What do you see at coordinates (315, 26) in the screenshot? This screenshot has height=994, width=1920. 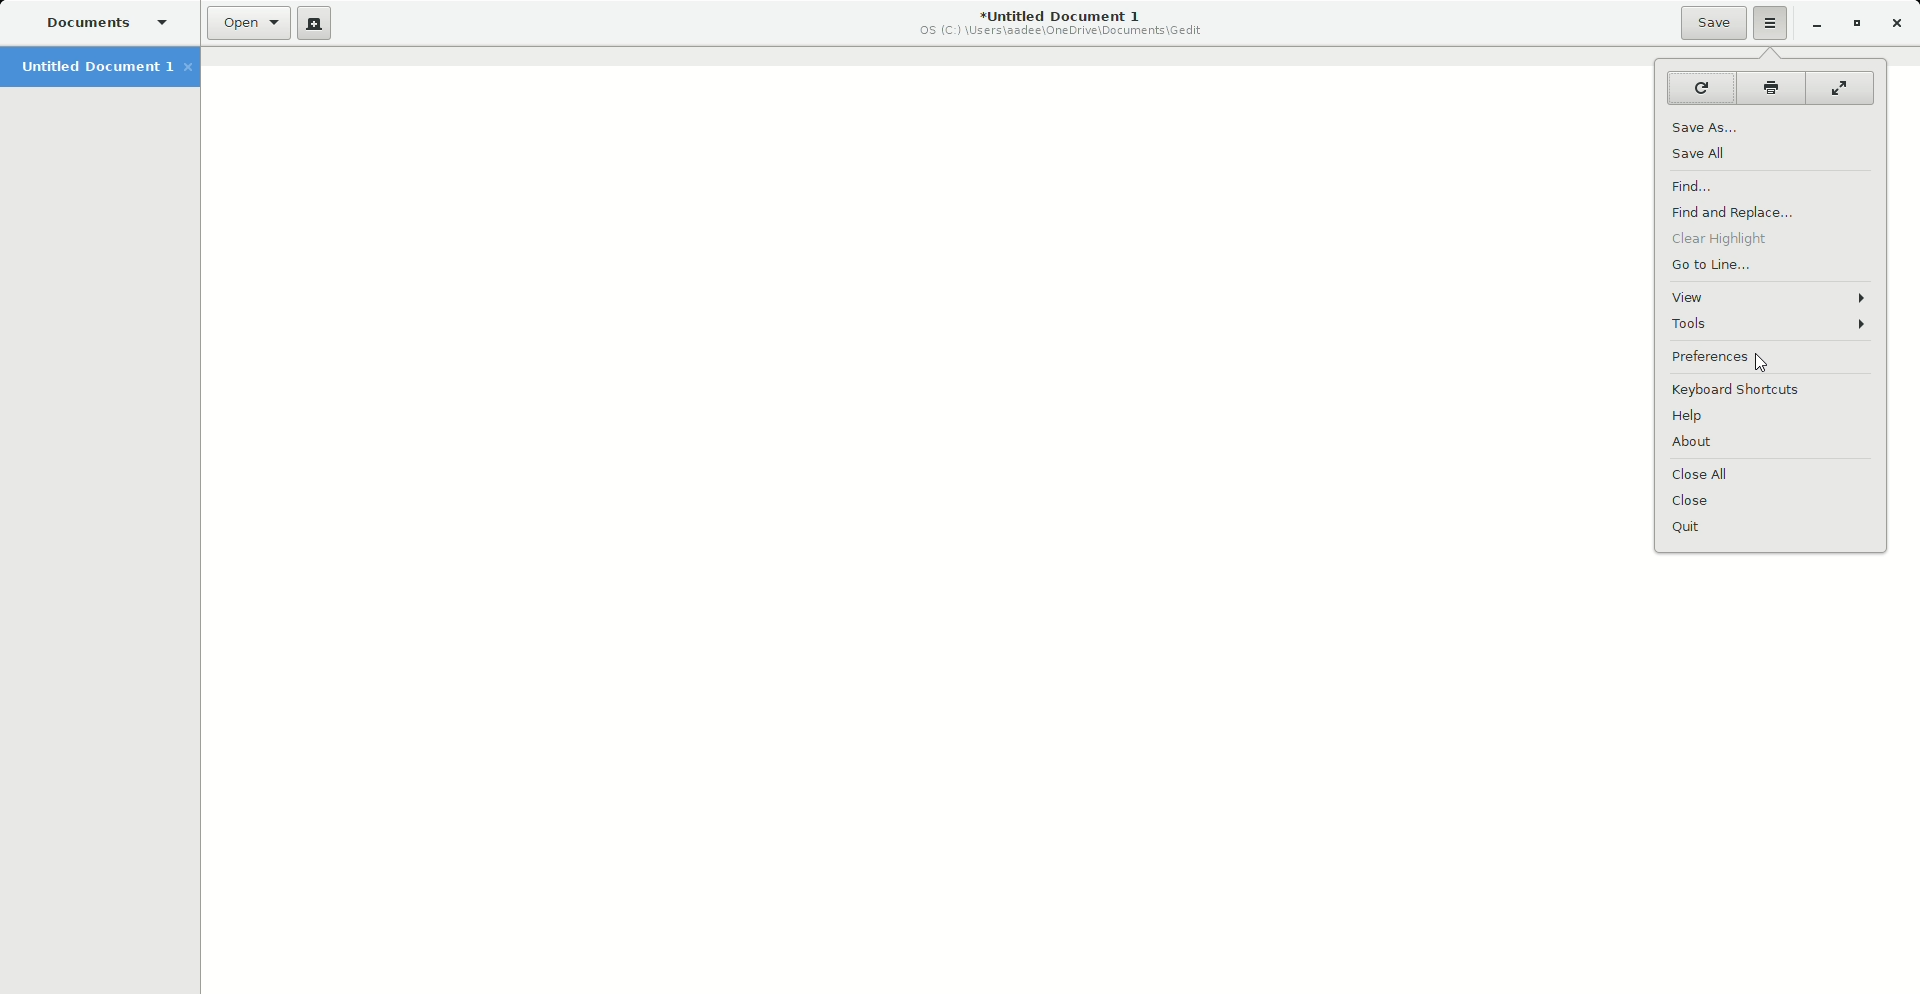 I see `New` at bounding box center [315, 26].